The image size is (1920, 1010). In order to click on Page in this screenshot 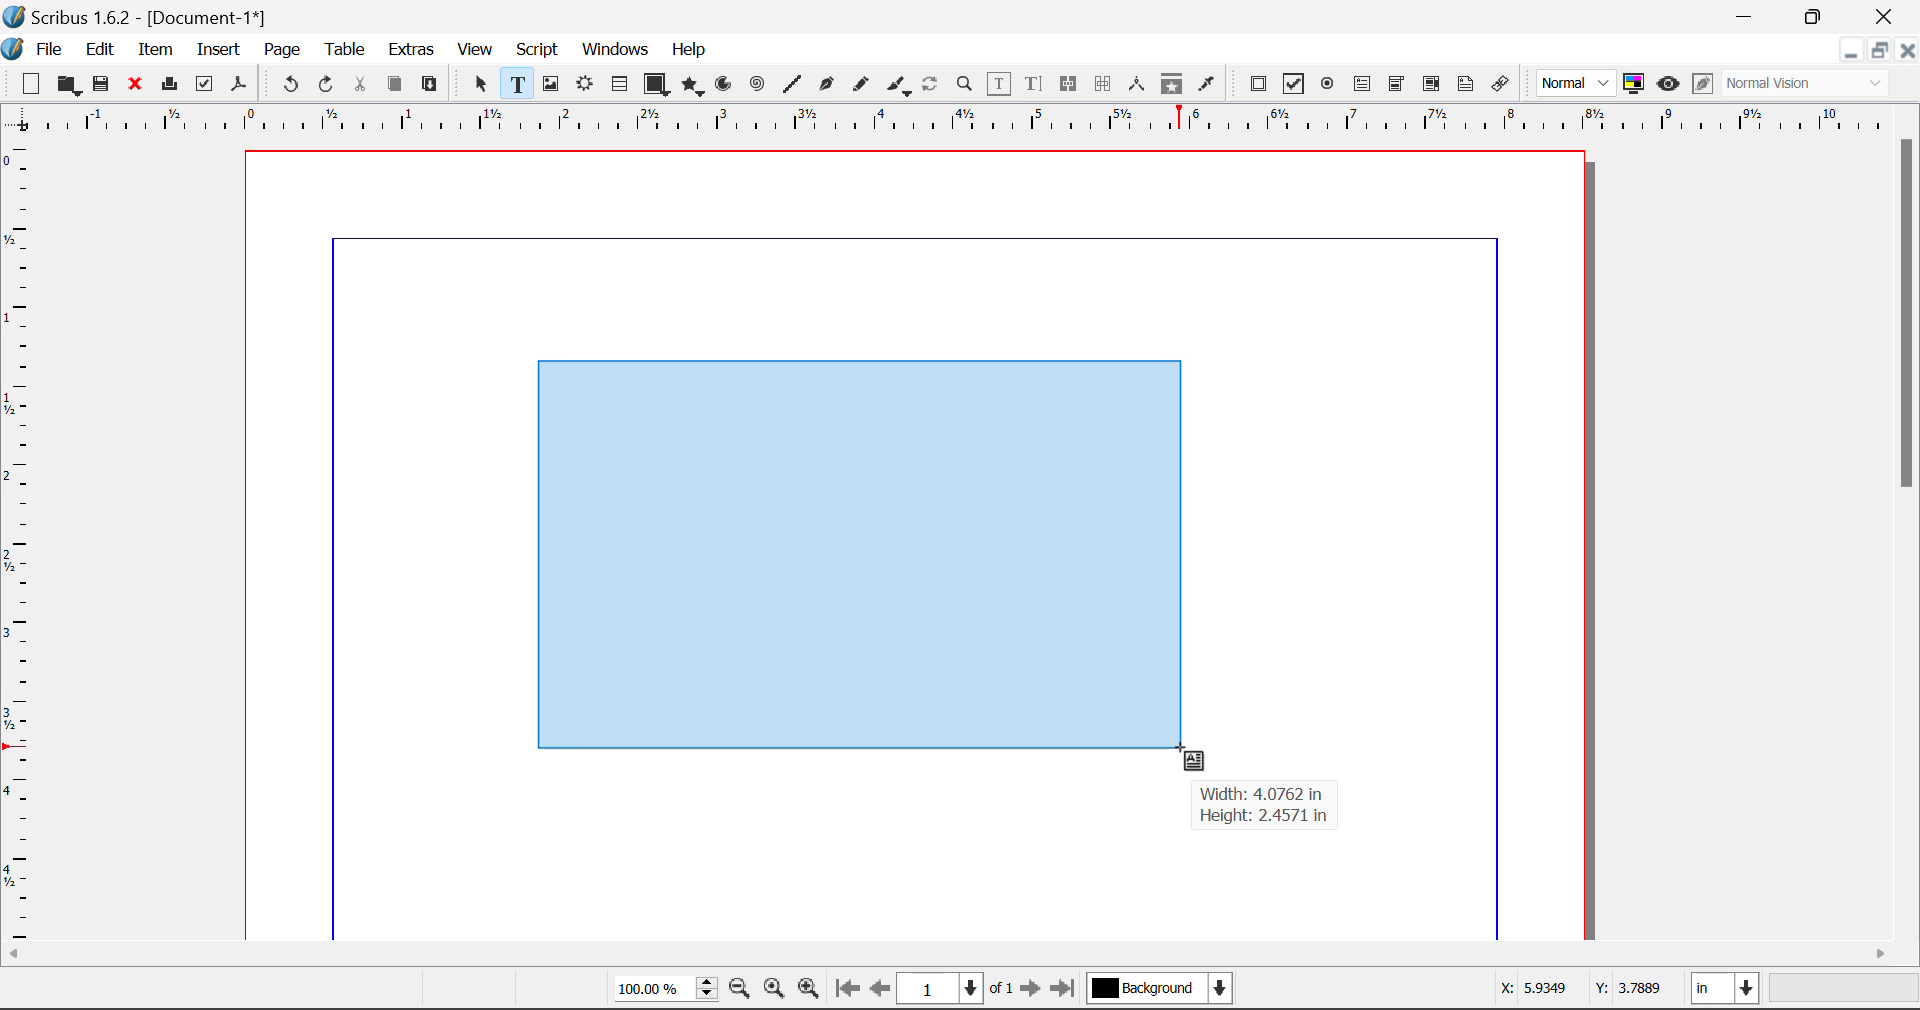, I will do `click(281, 50)`.